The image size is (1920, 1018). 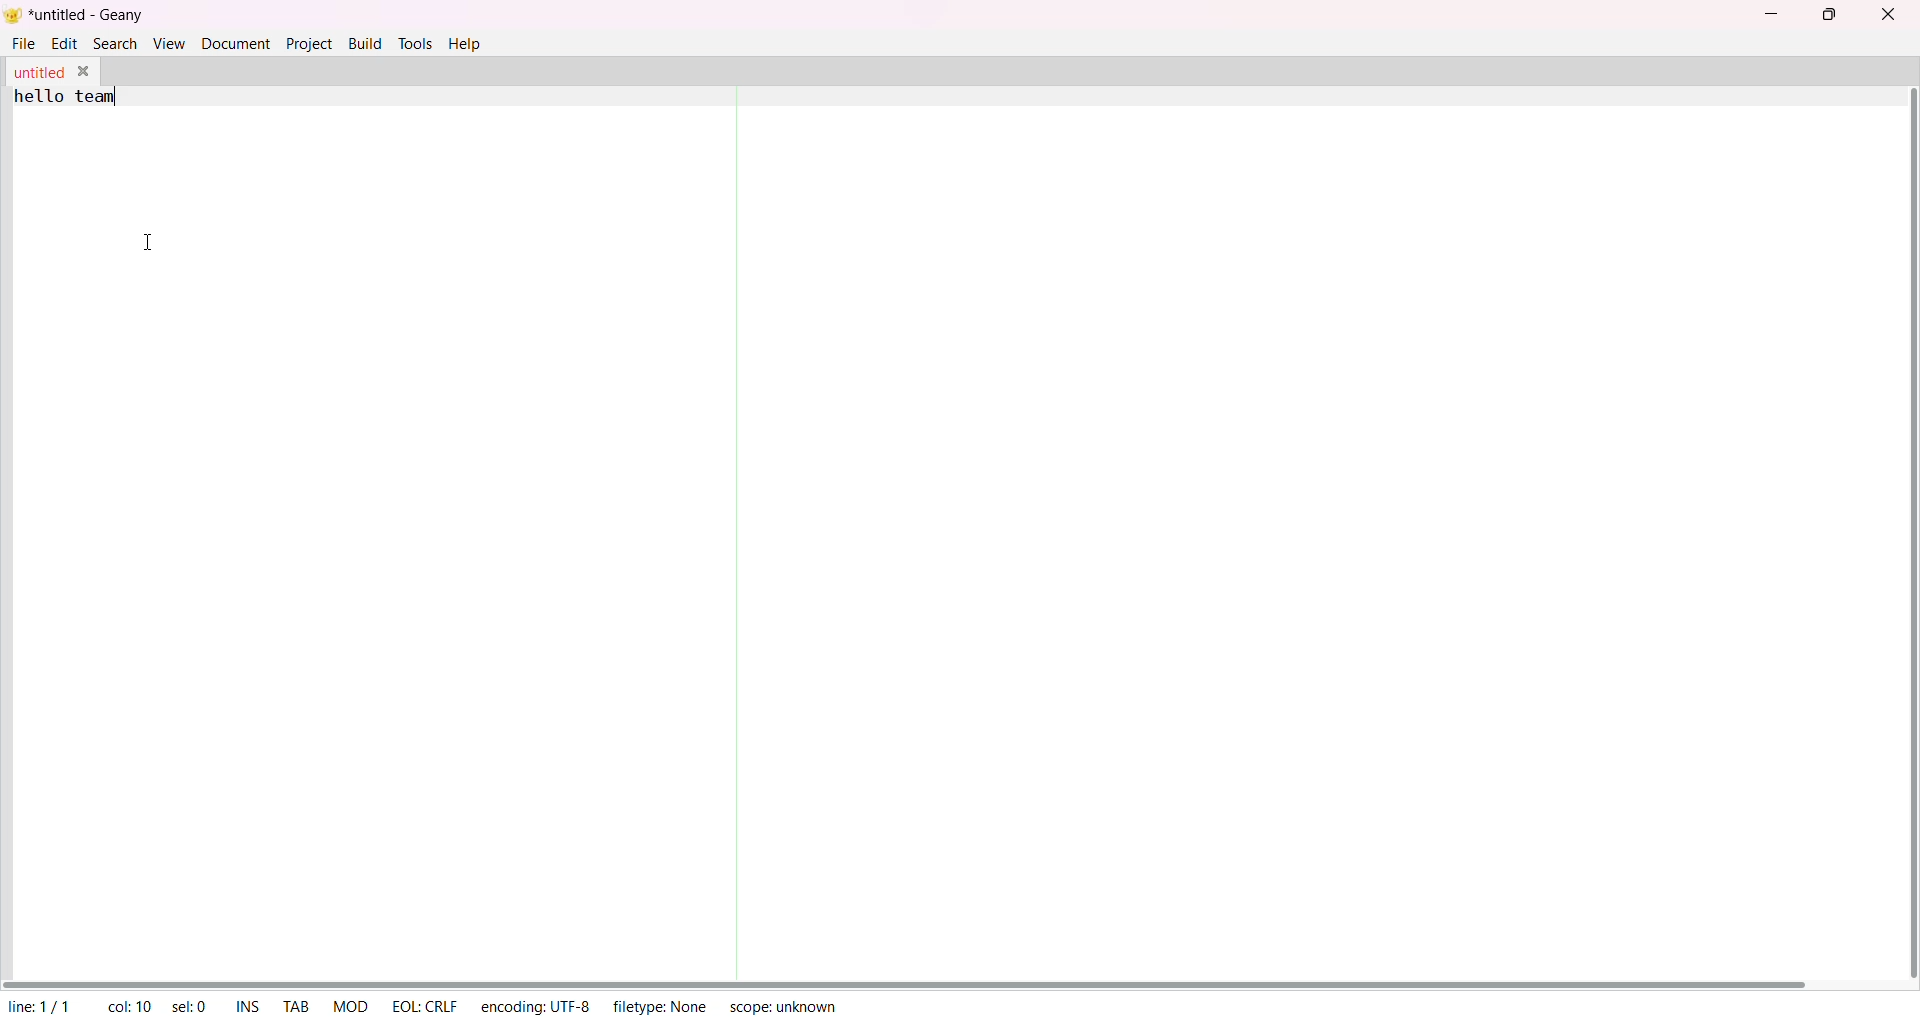 I want to click on encoding: UTF-8, so click(x=534, y=1006).